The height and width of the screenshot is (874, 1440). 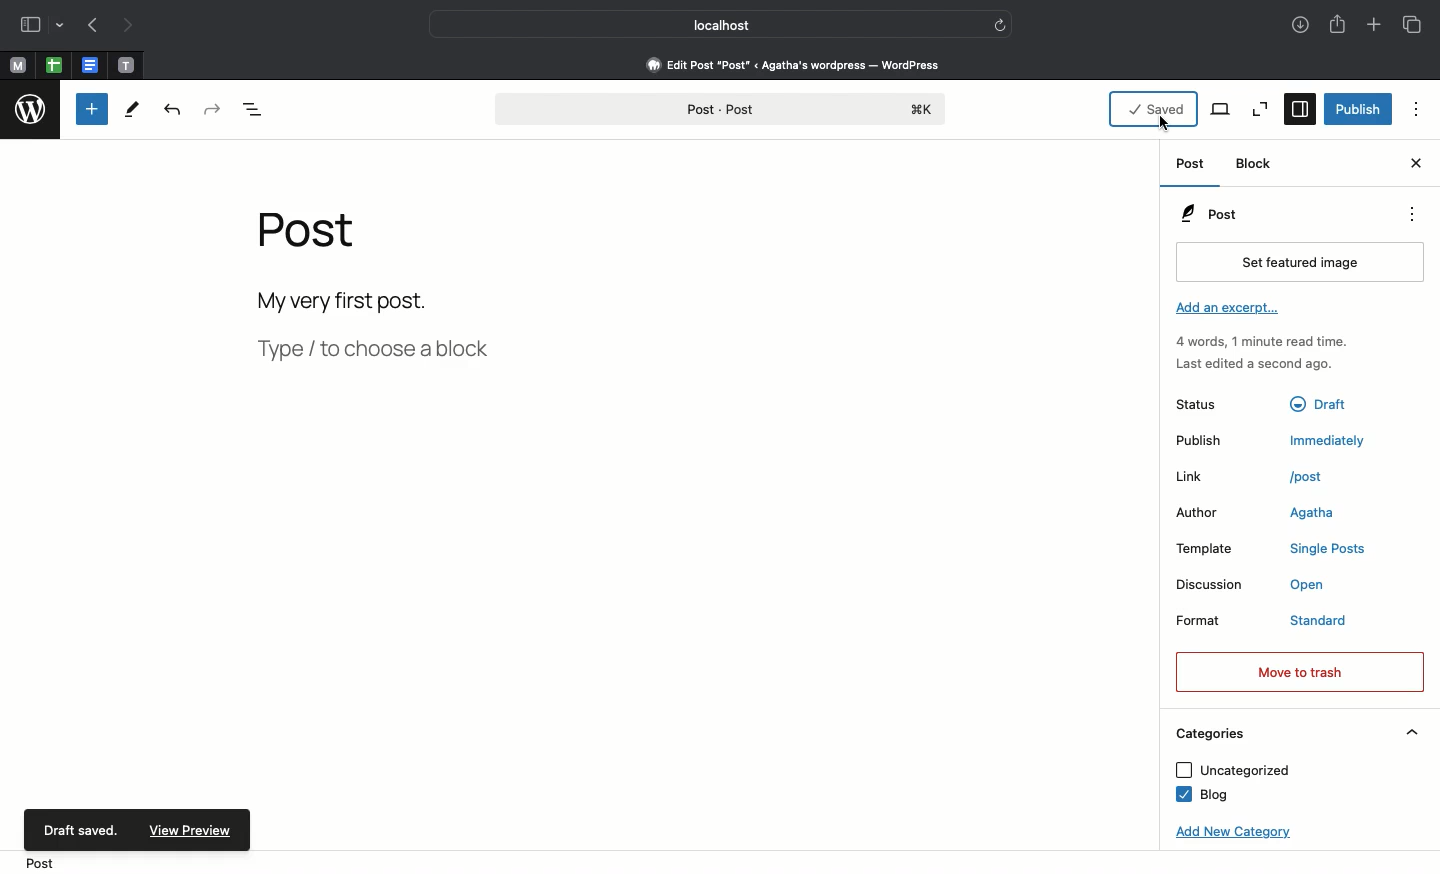 What do you see at coordinates (31, 27) in the screenshot?
I see `Sidebare` at bounding box center [31, 27].